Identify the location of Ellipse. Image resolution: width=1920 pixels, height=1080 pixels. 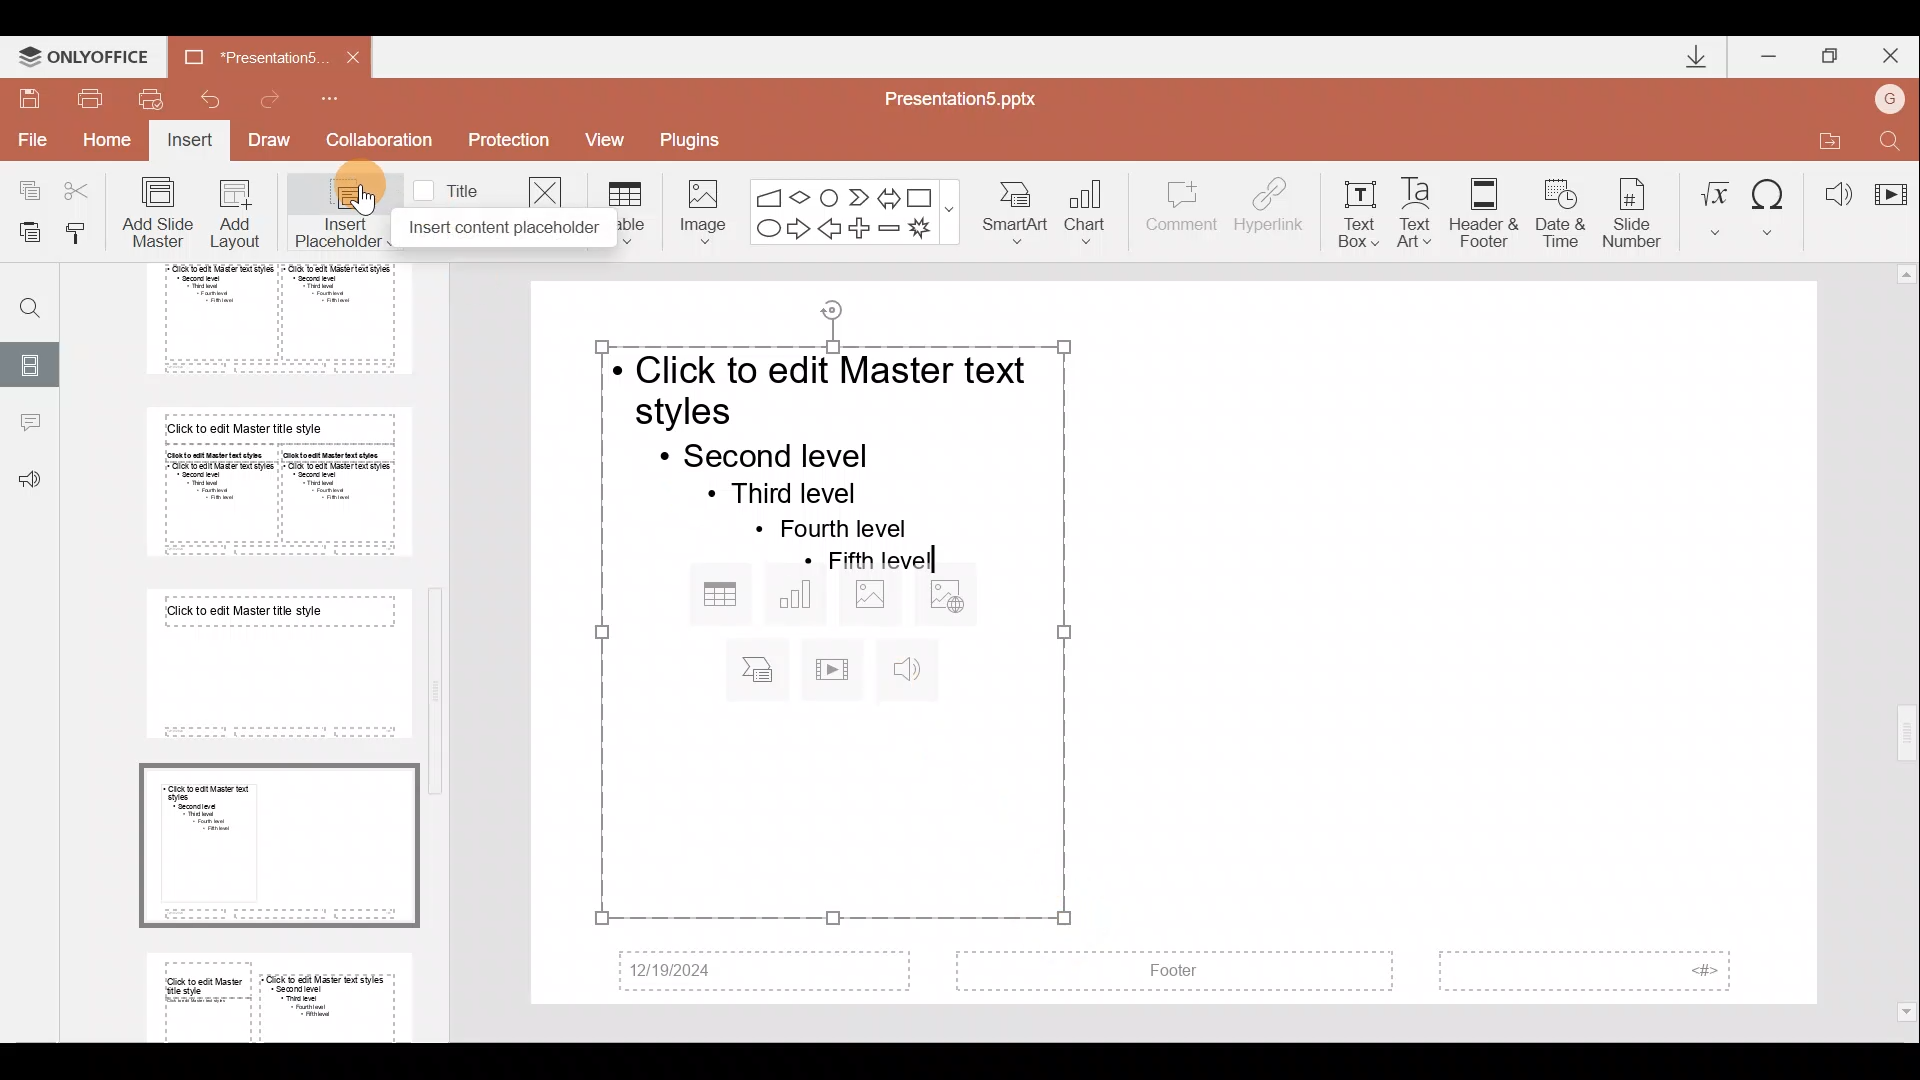
(766, 230).